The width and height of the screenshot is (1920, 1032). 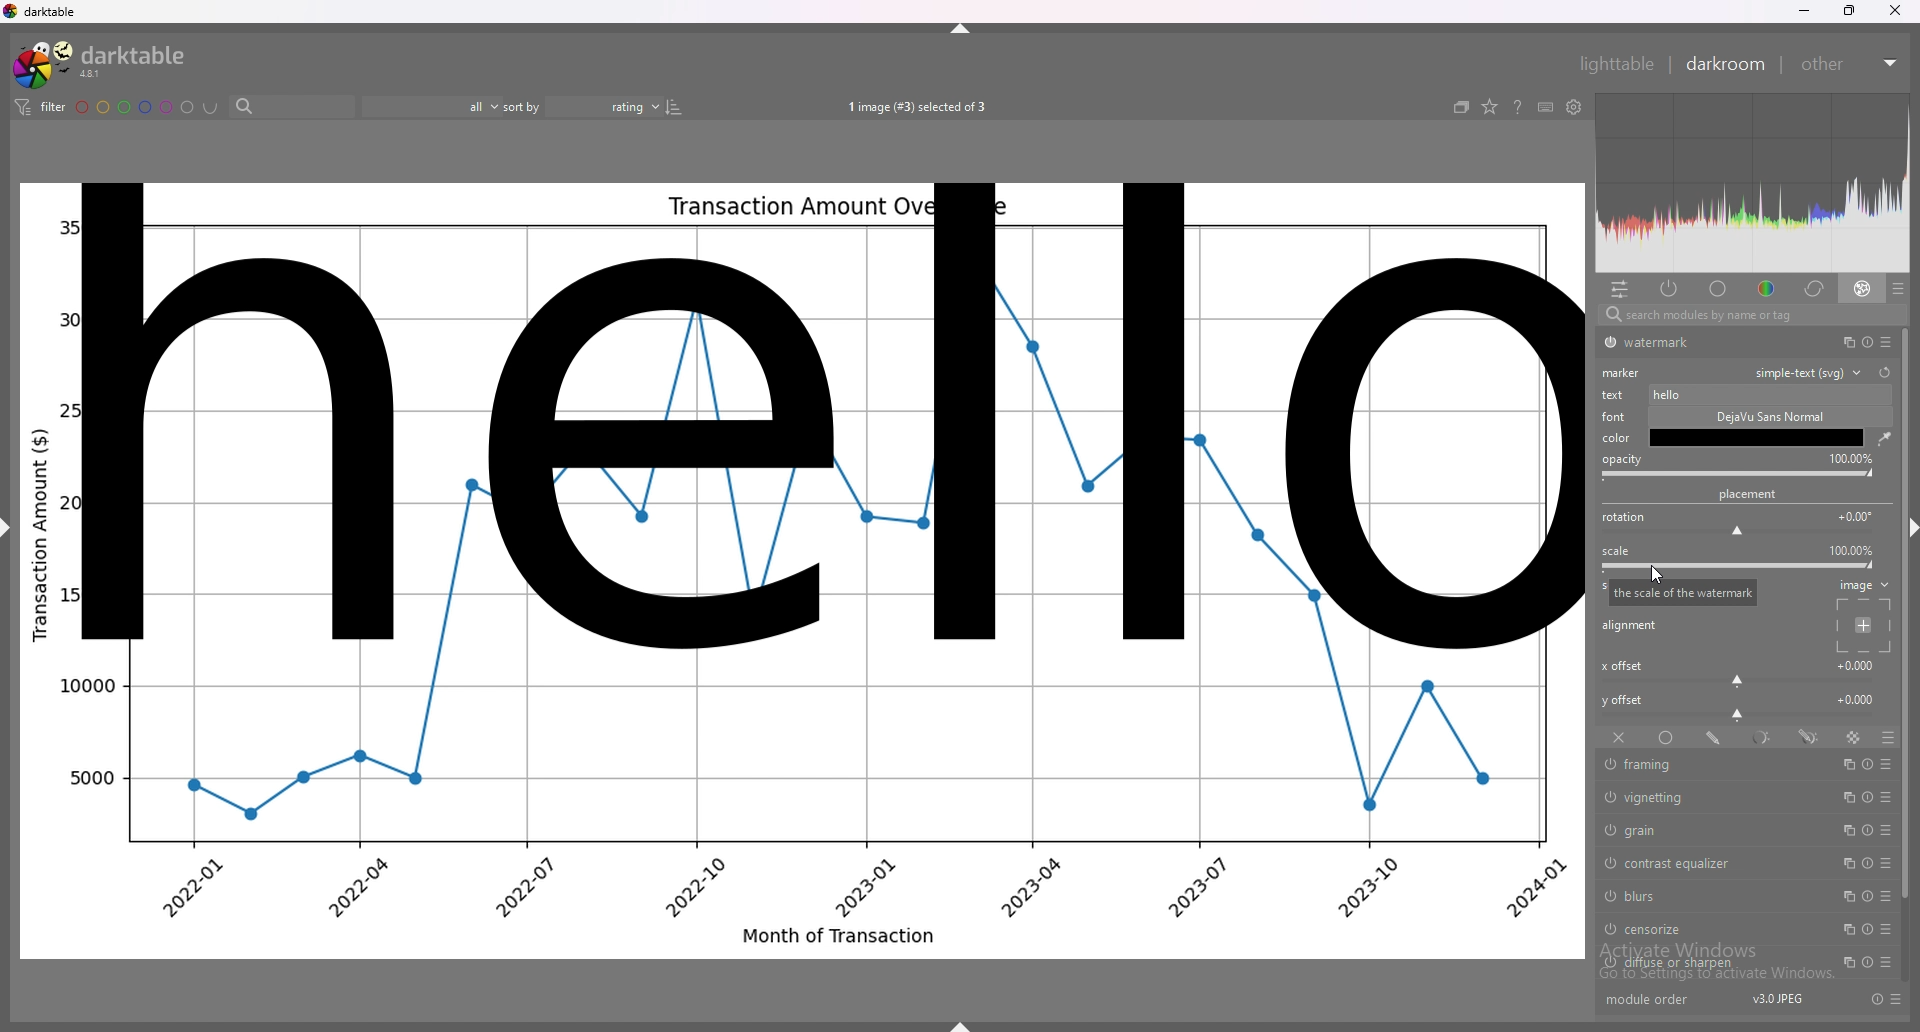 What do you see at coordinates (1622, 373) in the screenshot?
I see `marker` at bounding box center [1622, 373].